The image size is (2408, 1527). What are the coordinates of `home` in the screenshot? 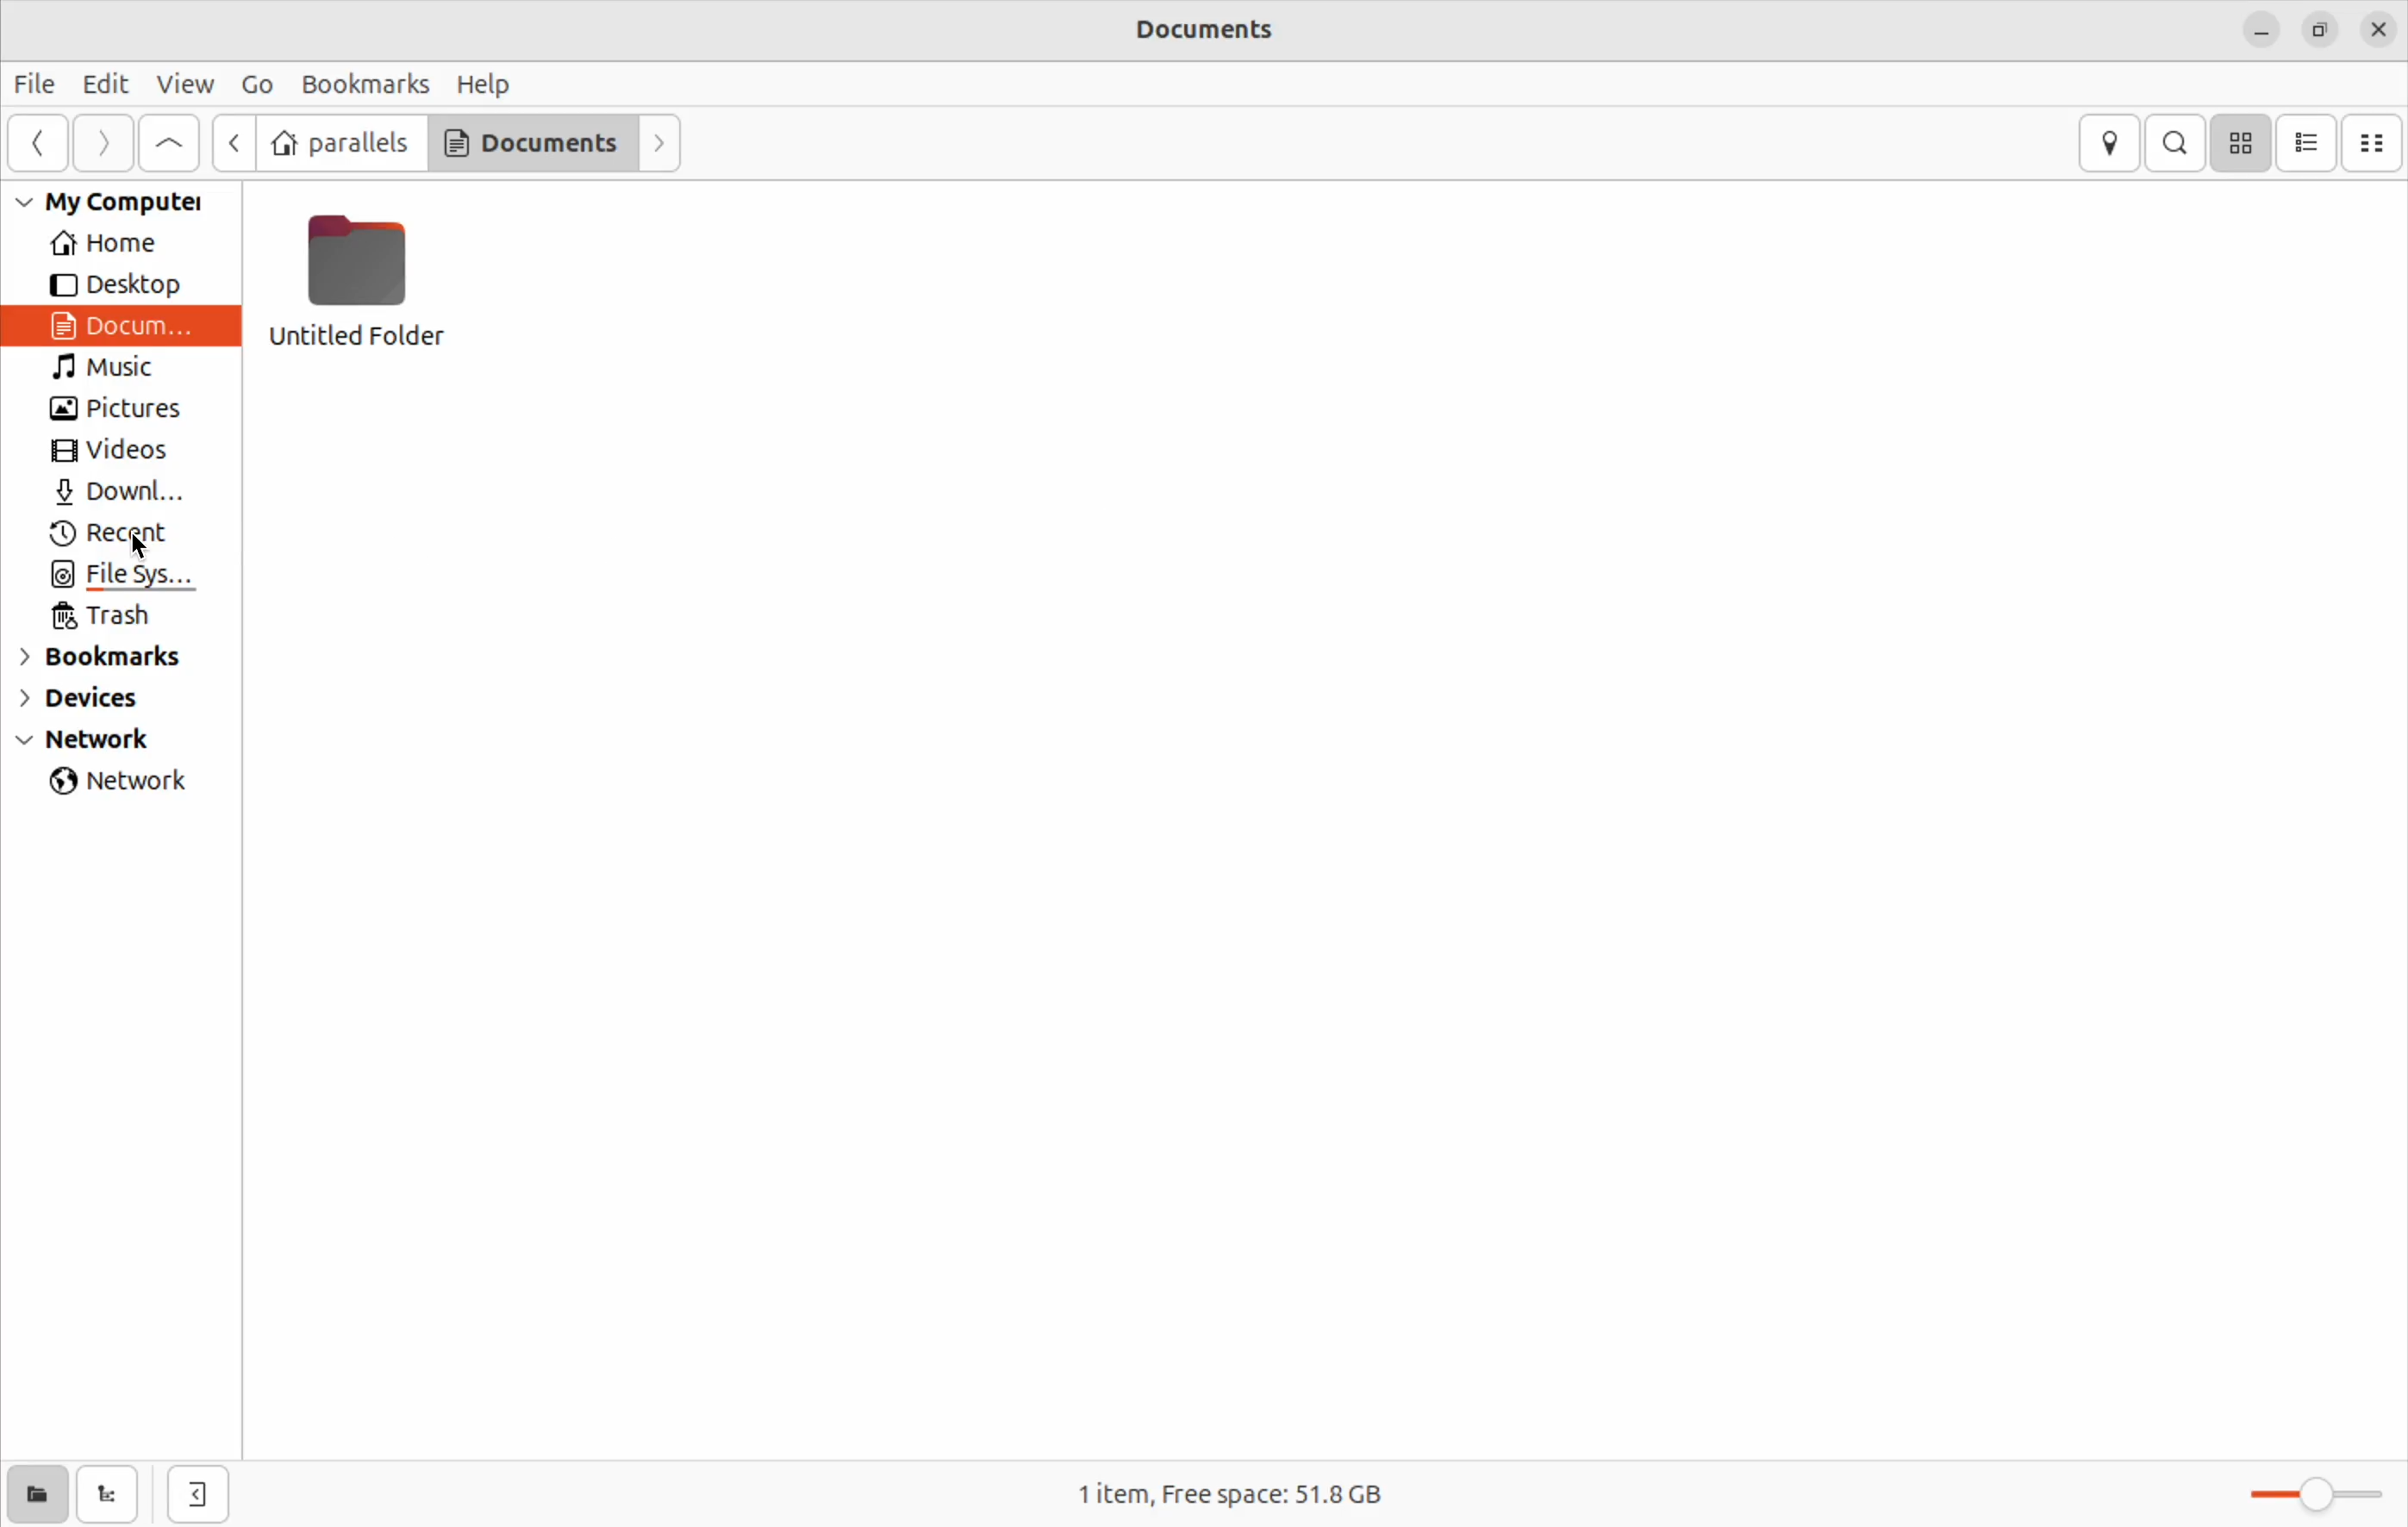 It's located at (119, 241).